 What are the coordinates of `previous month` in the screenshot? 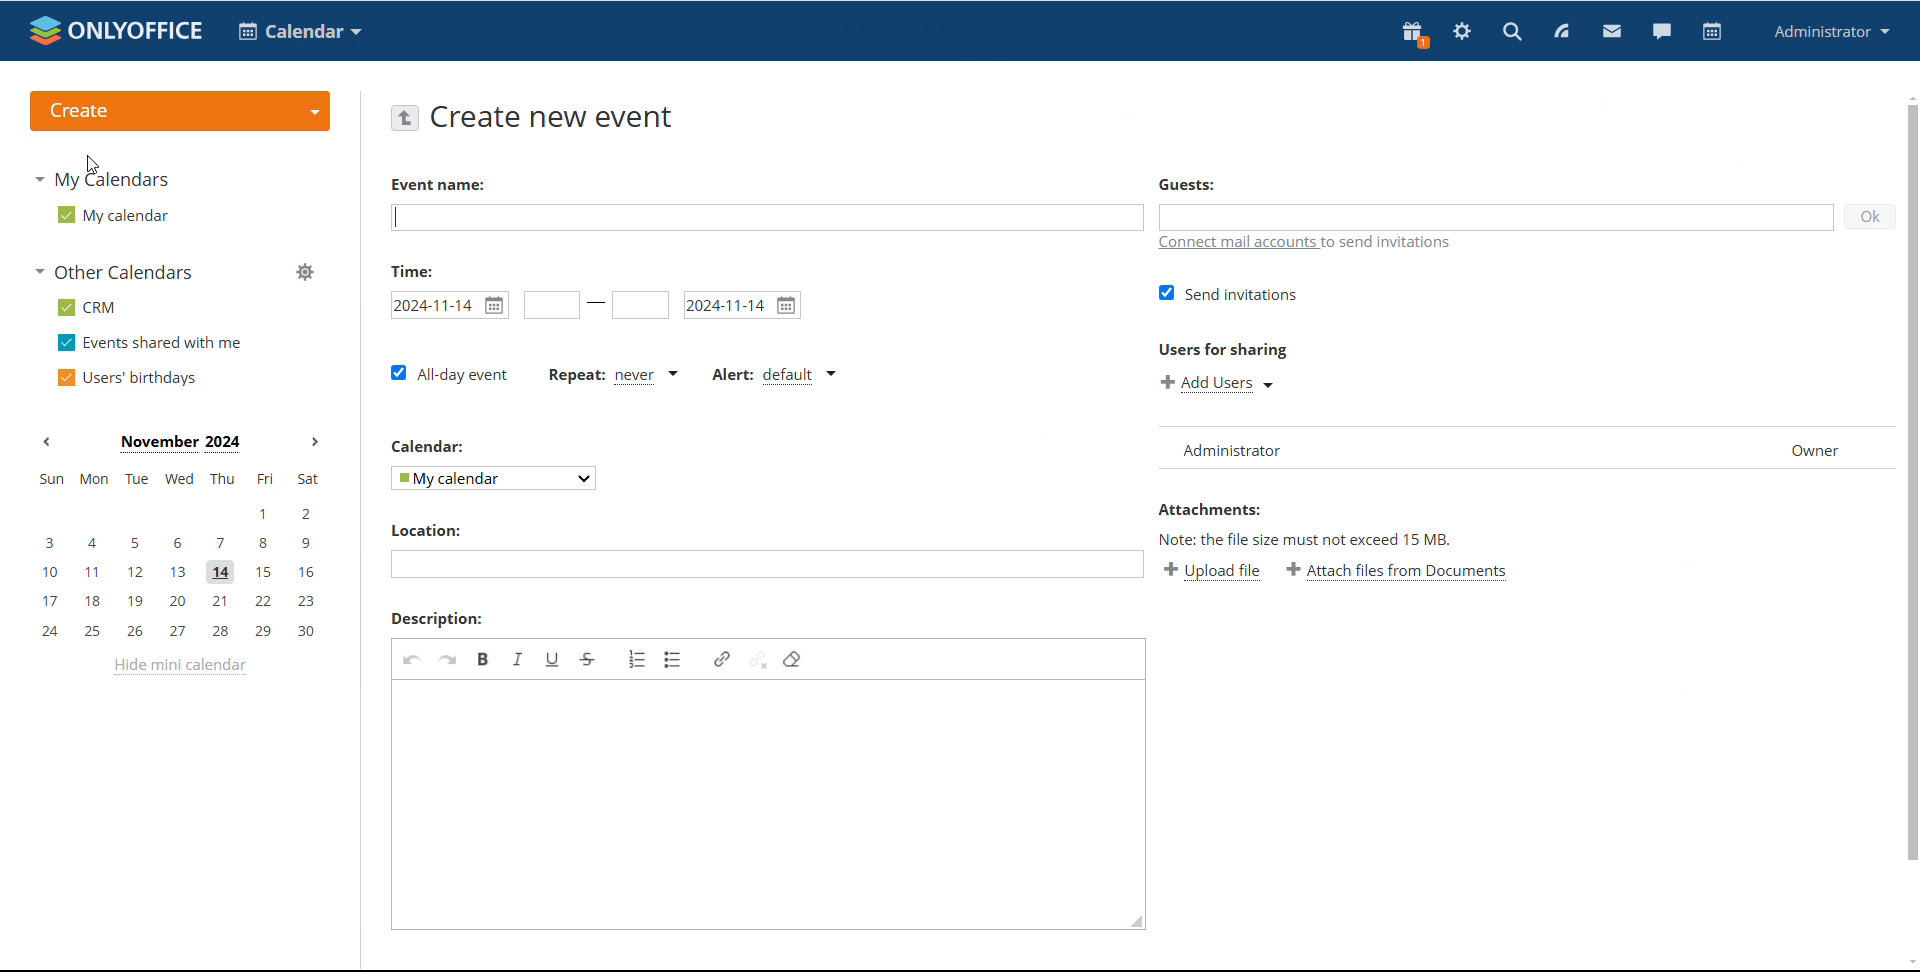 It's located at (46, 440).